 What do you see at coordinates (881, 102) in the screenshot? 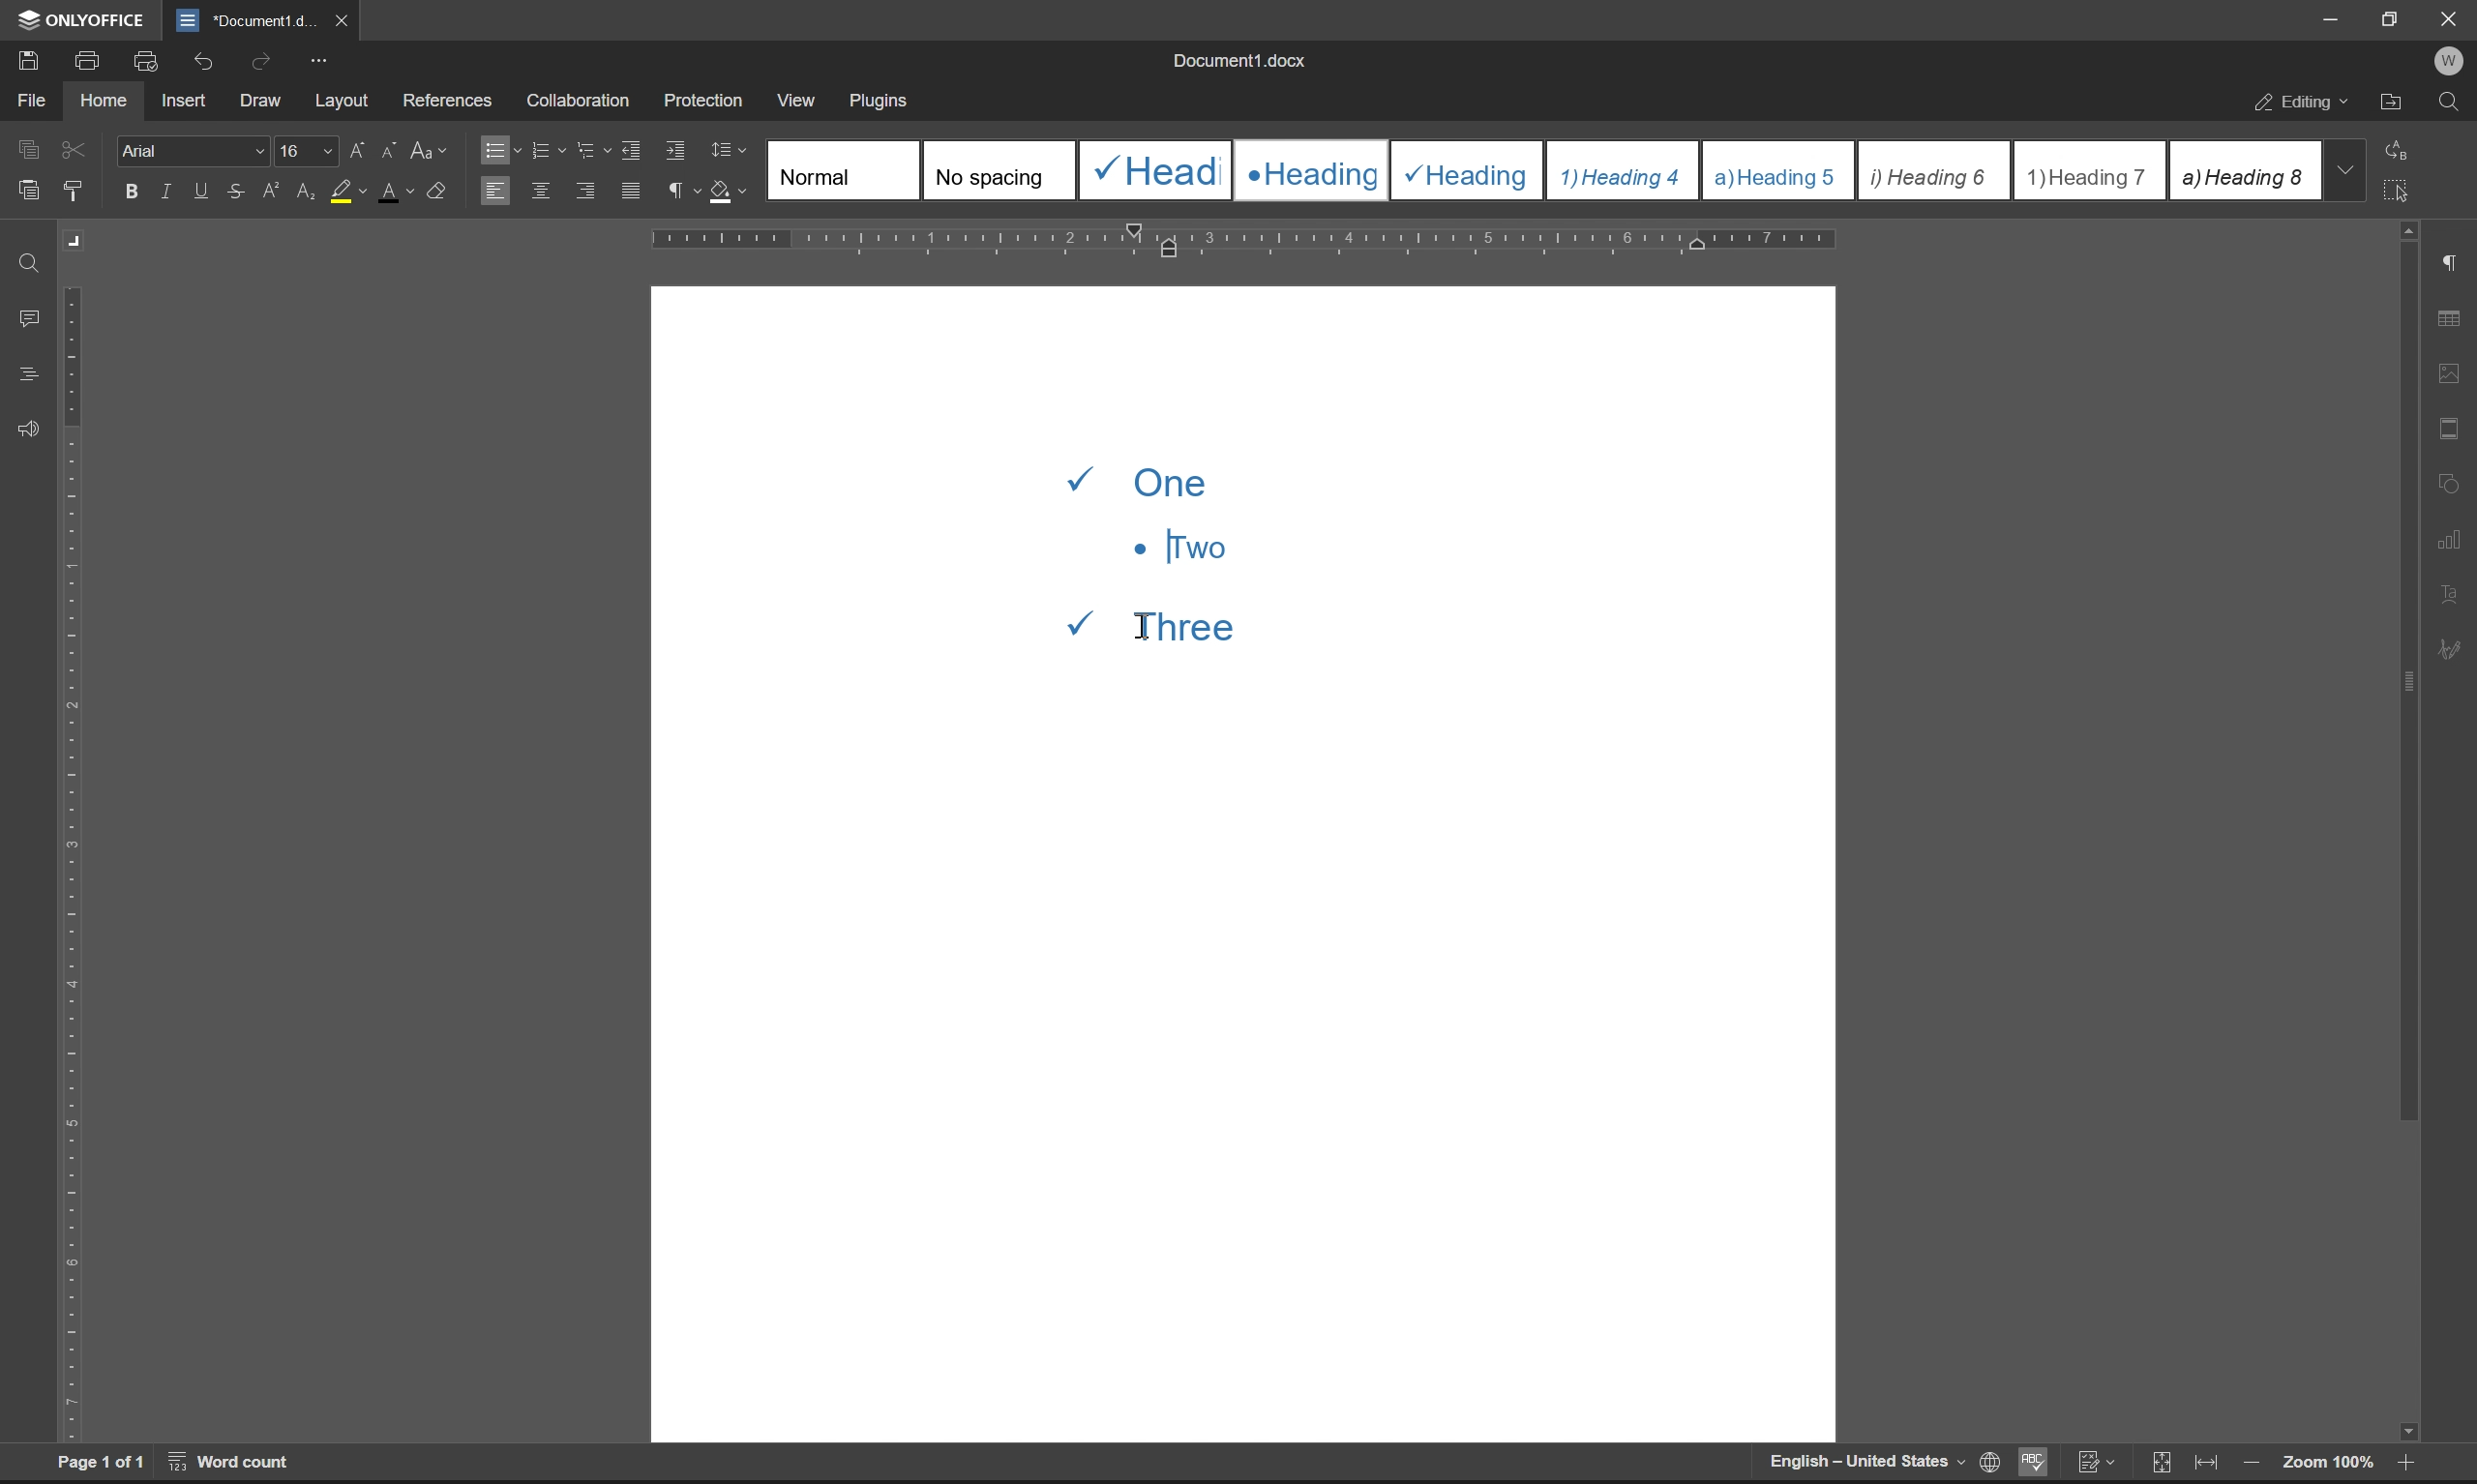
I see `plugins` at bounding box center [881, 102].